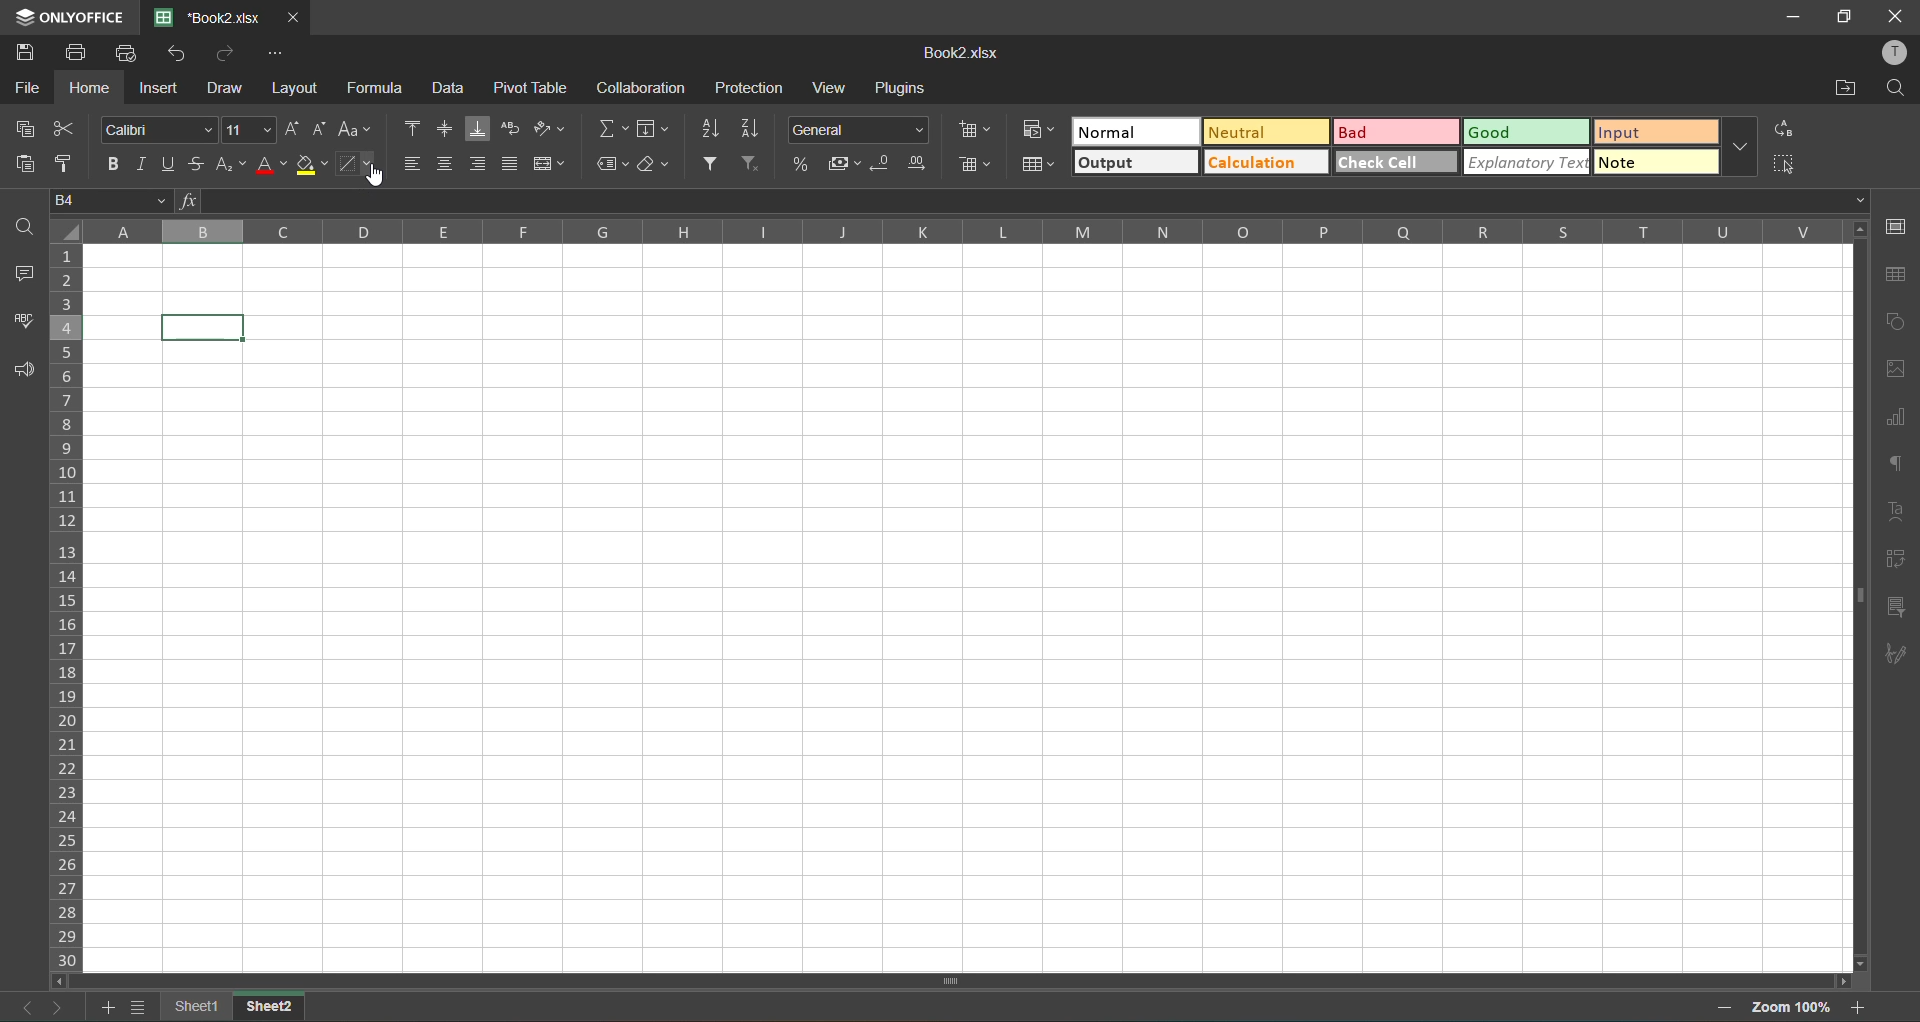 This screenshot has height=1022, width=1920. Describe the element at coordinates (292, 128) in the screenshot. I see `increment size` at that location.